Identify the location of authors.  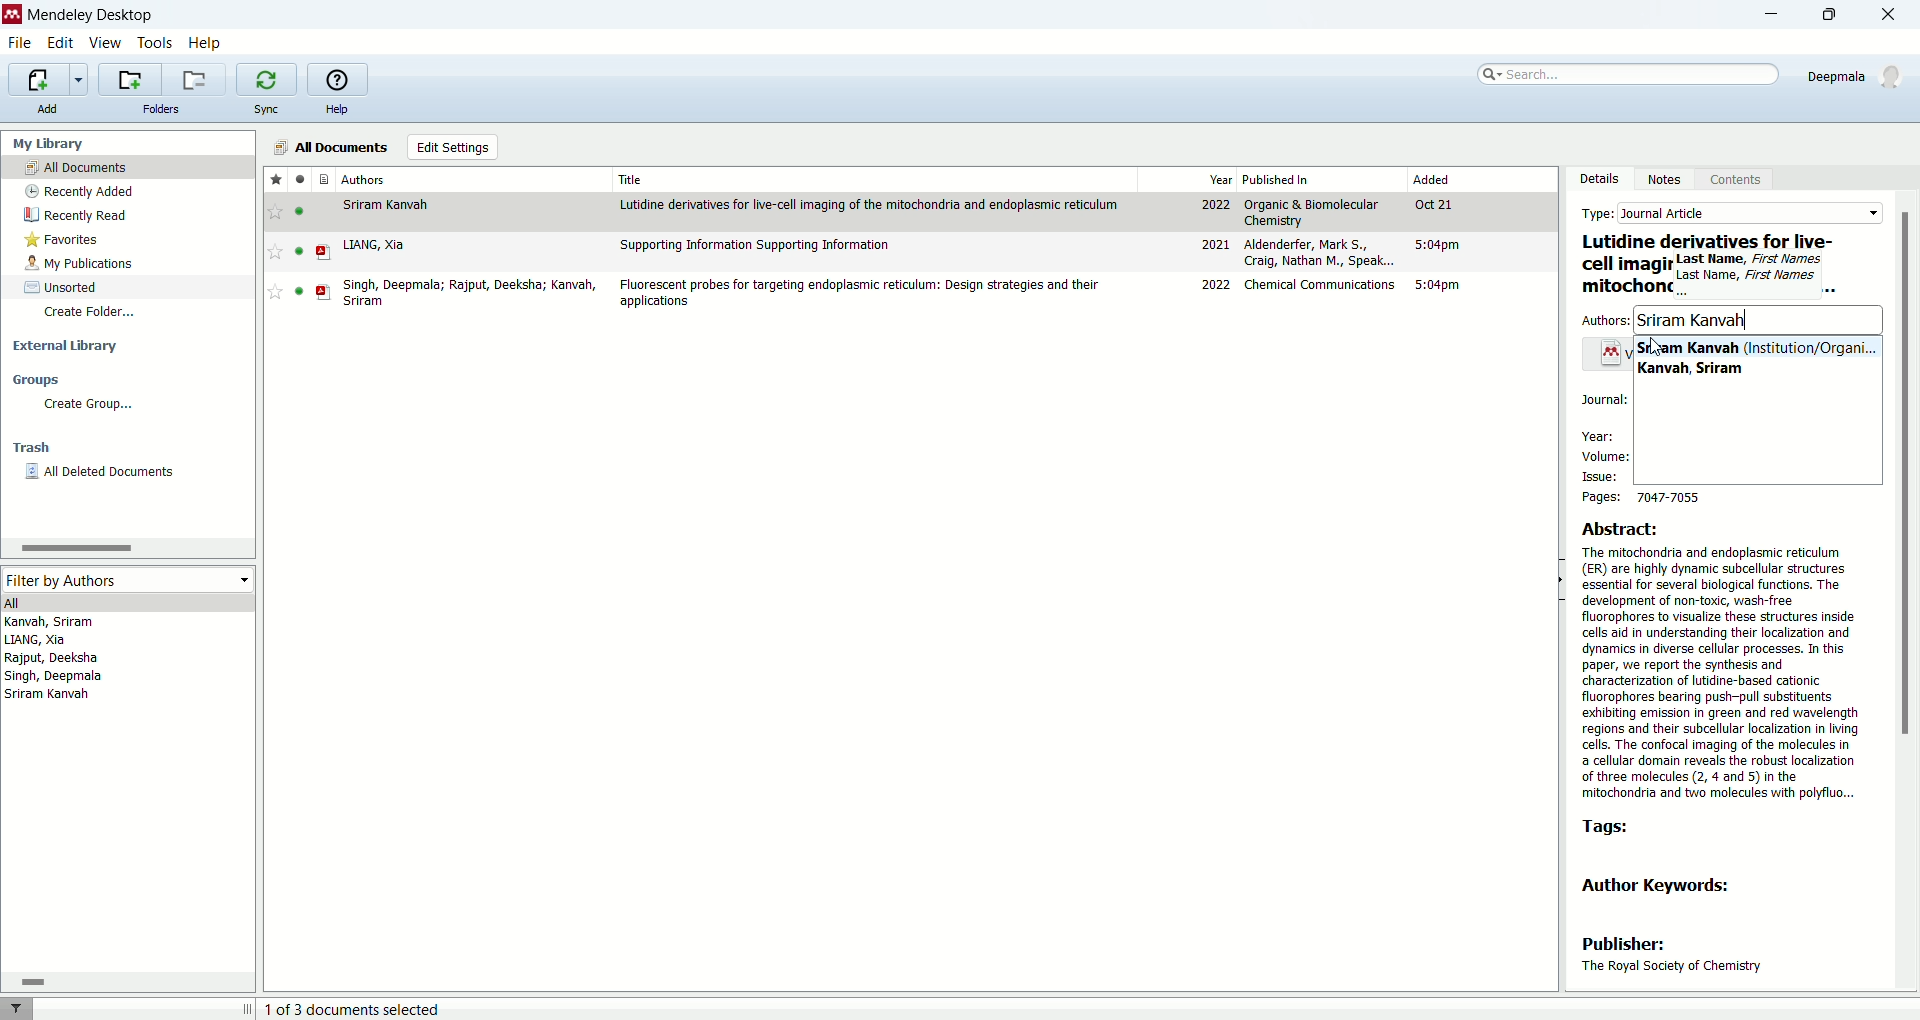
(1609, 319).